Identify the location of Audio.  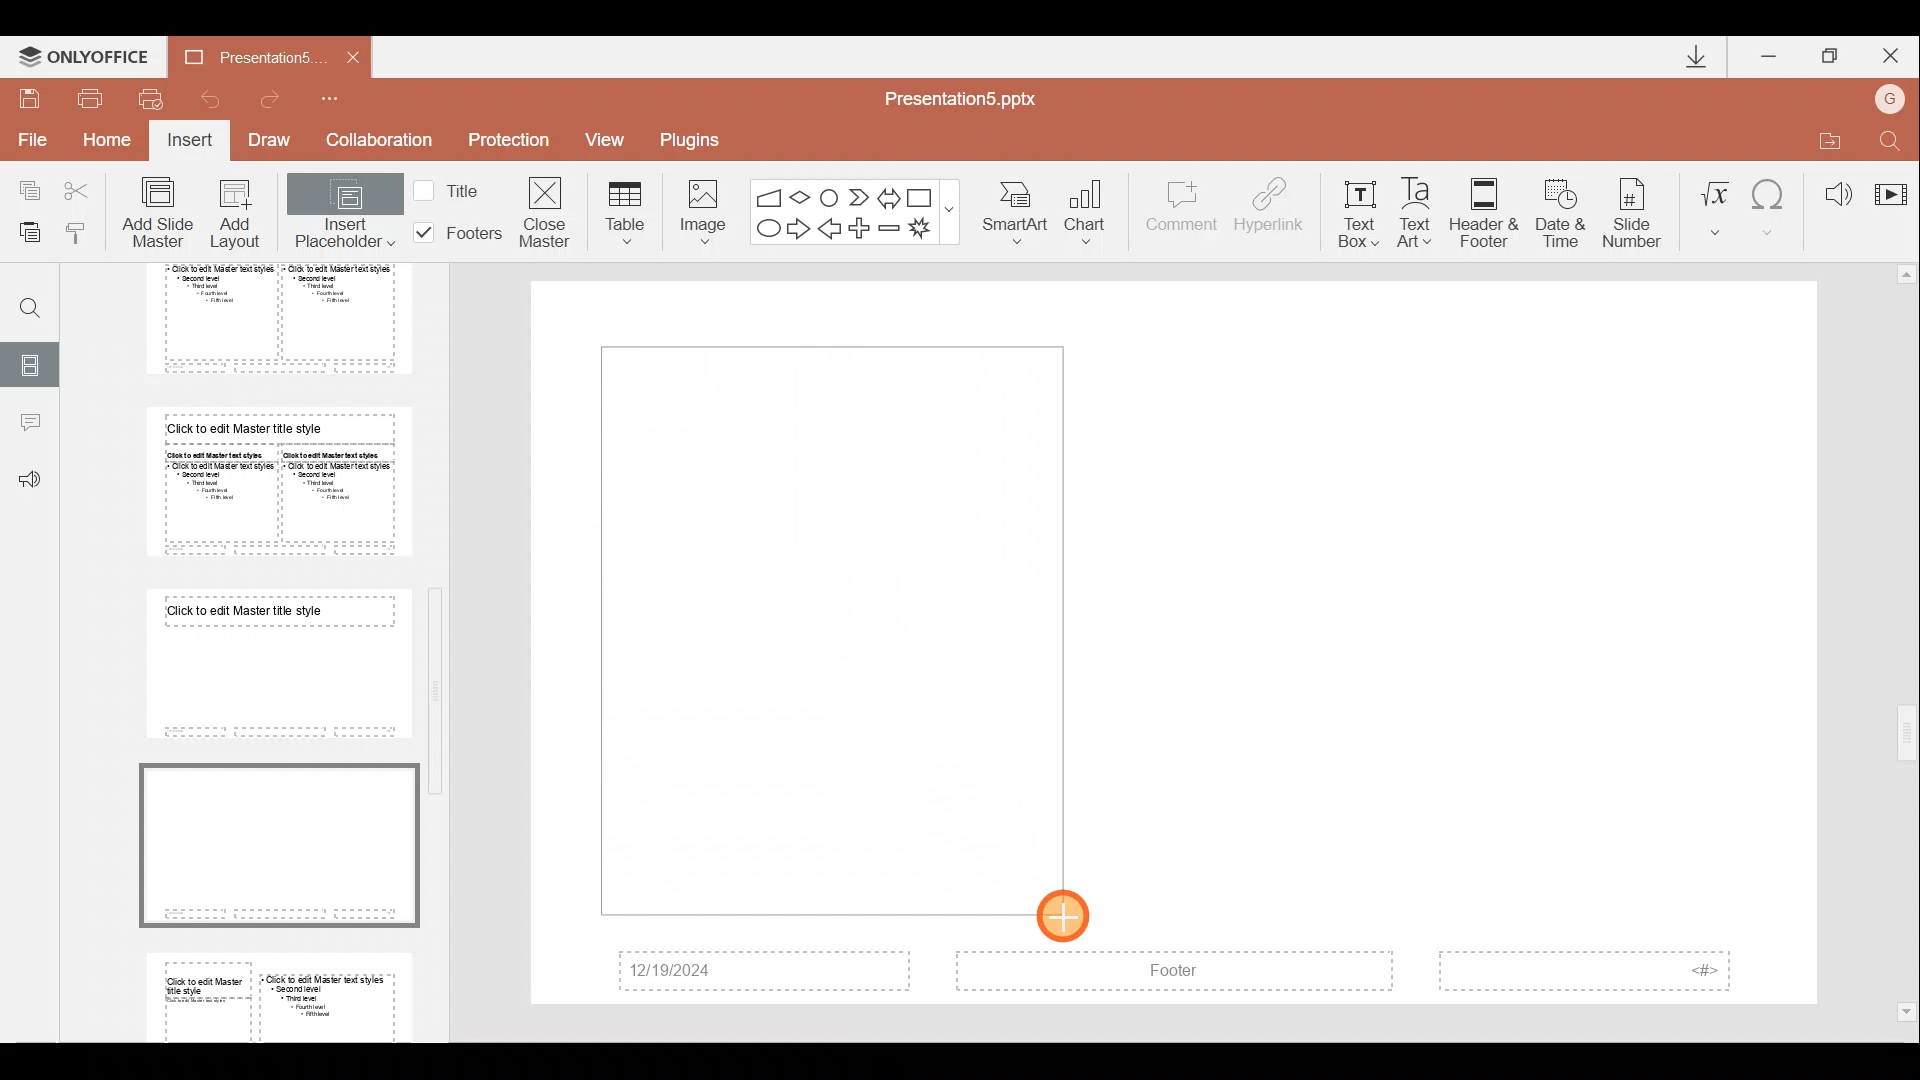
(1830, 188).